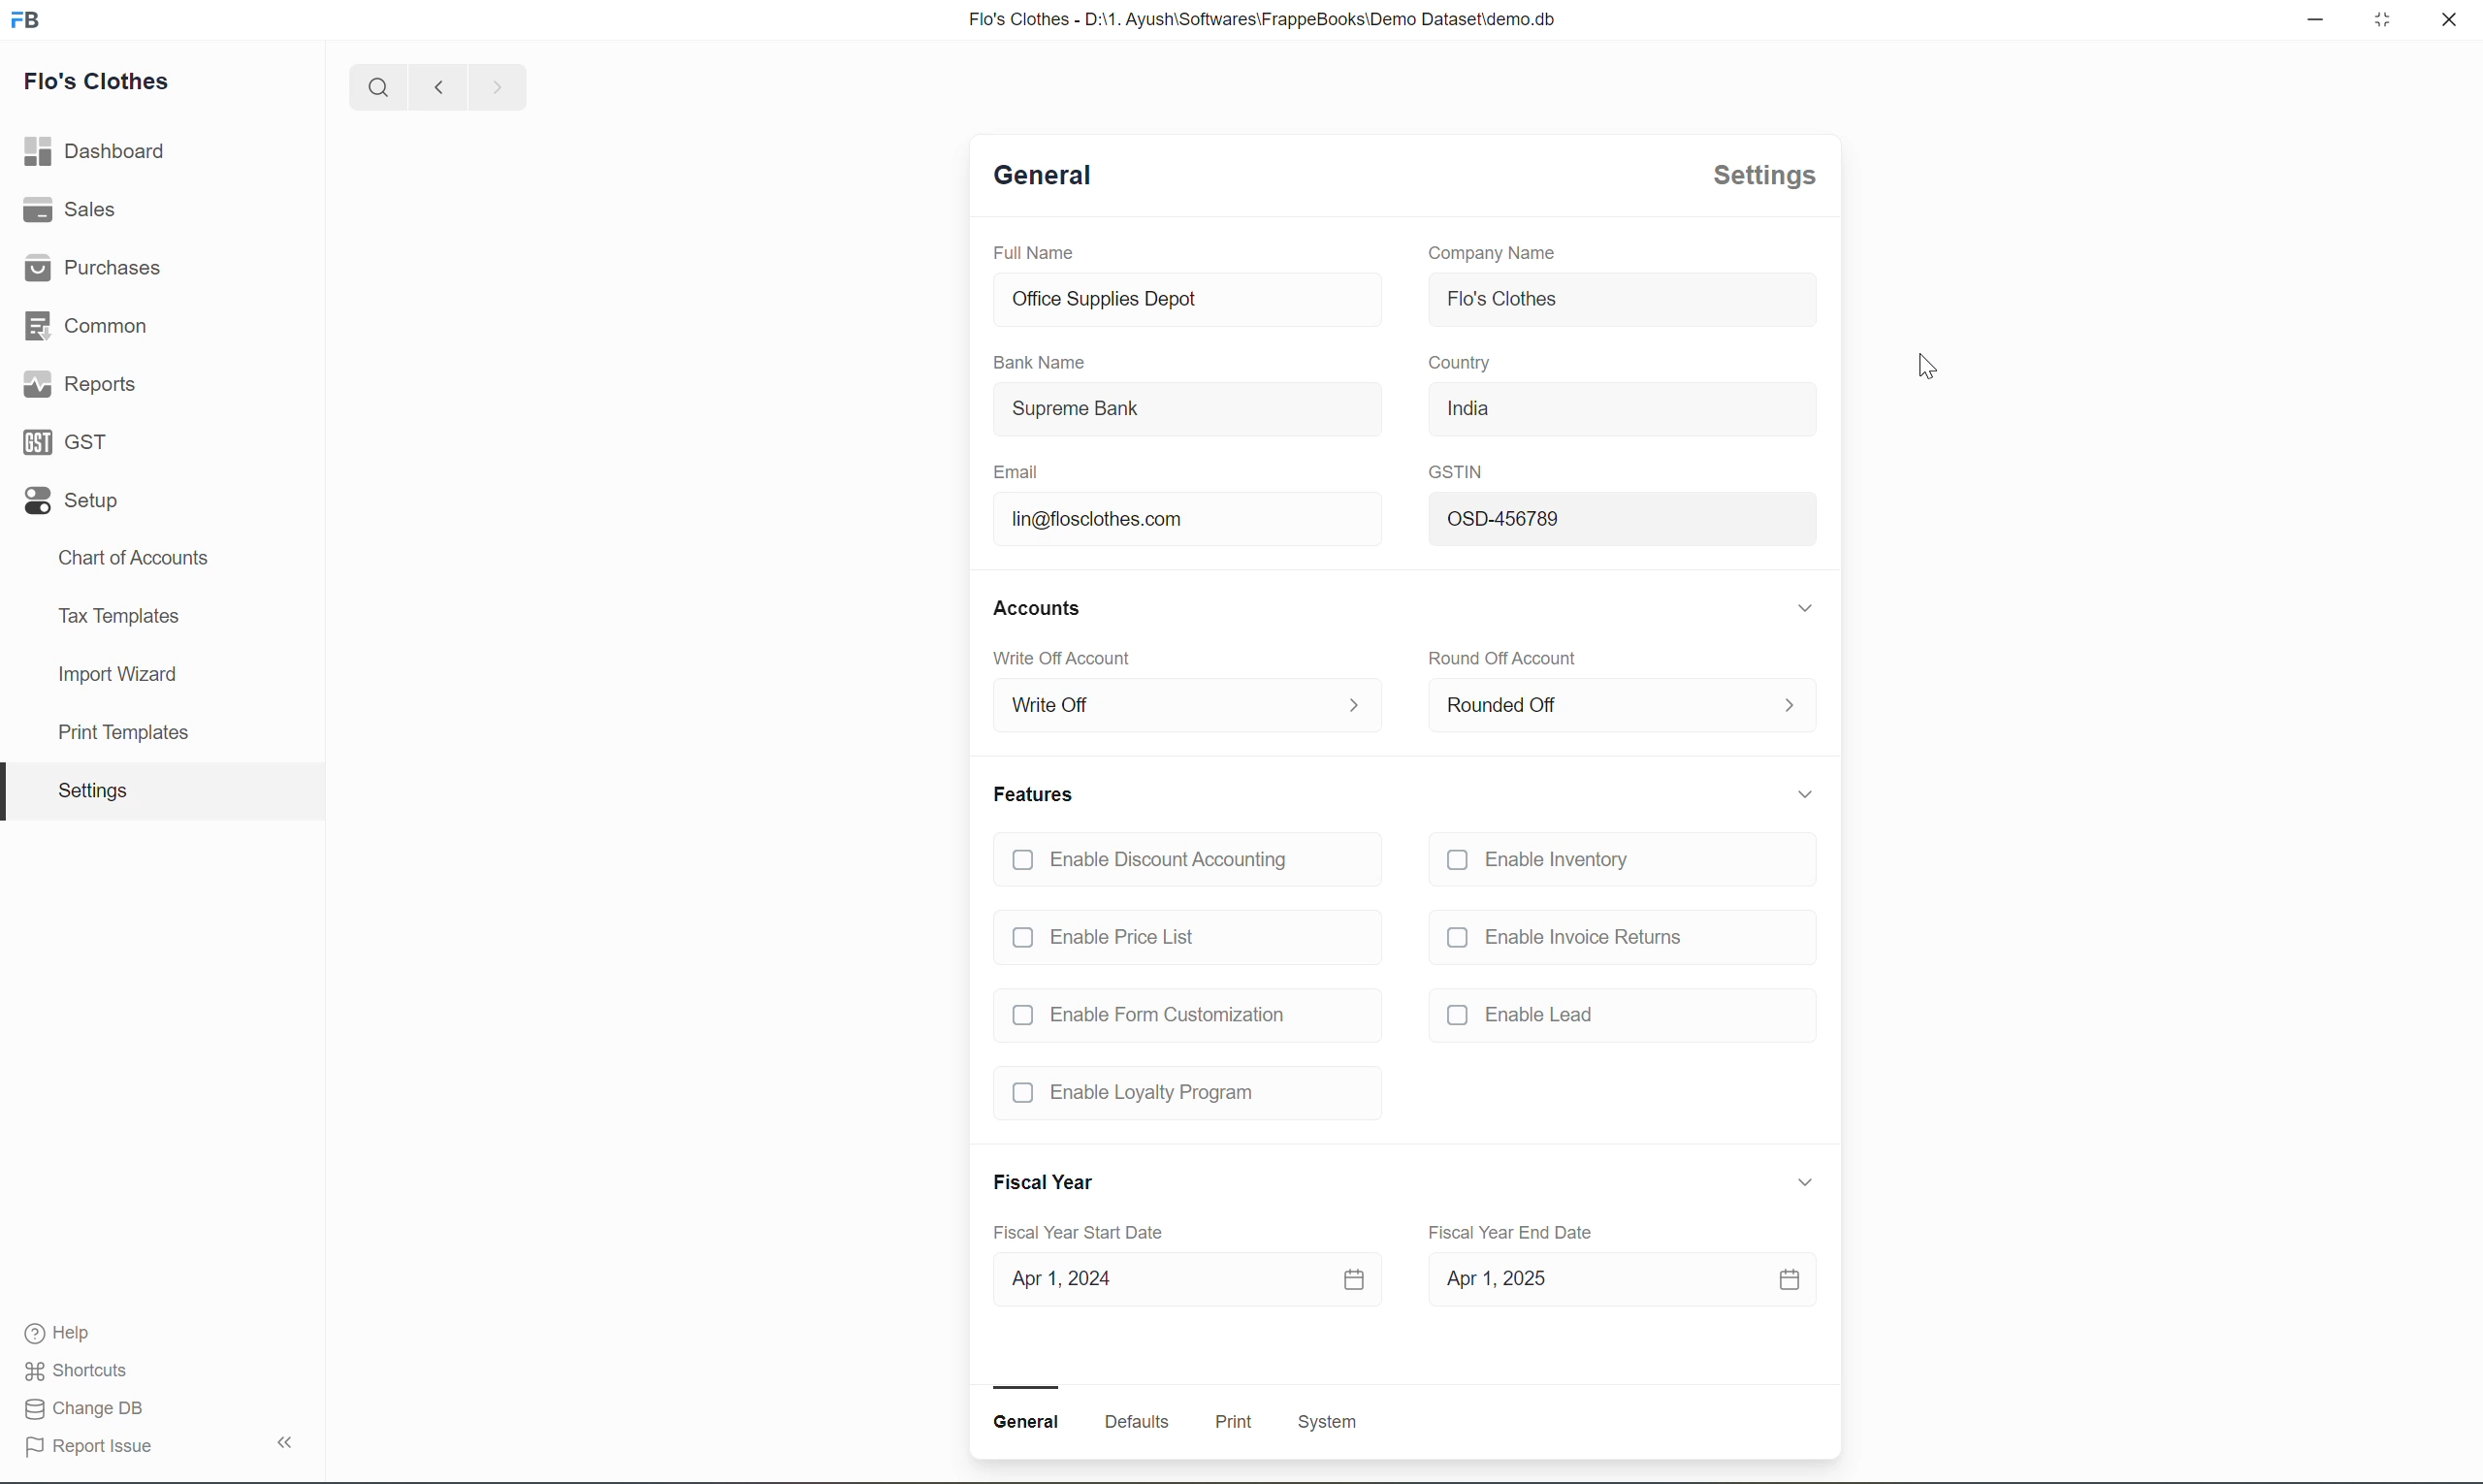 The image size is (2483, 1484). I want to click on Expand/collapse, so click(1807, 793).